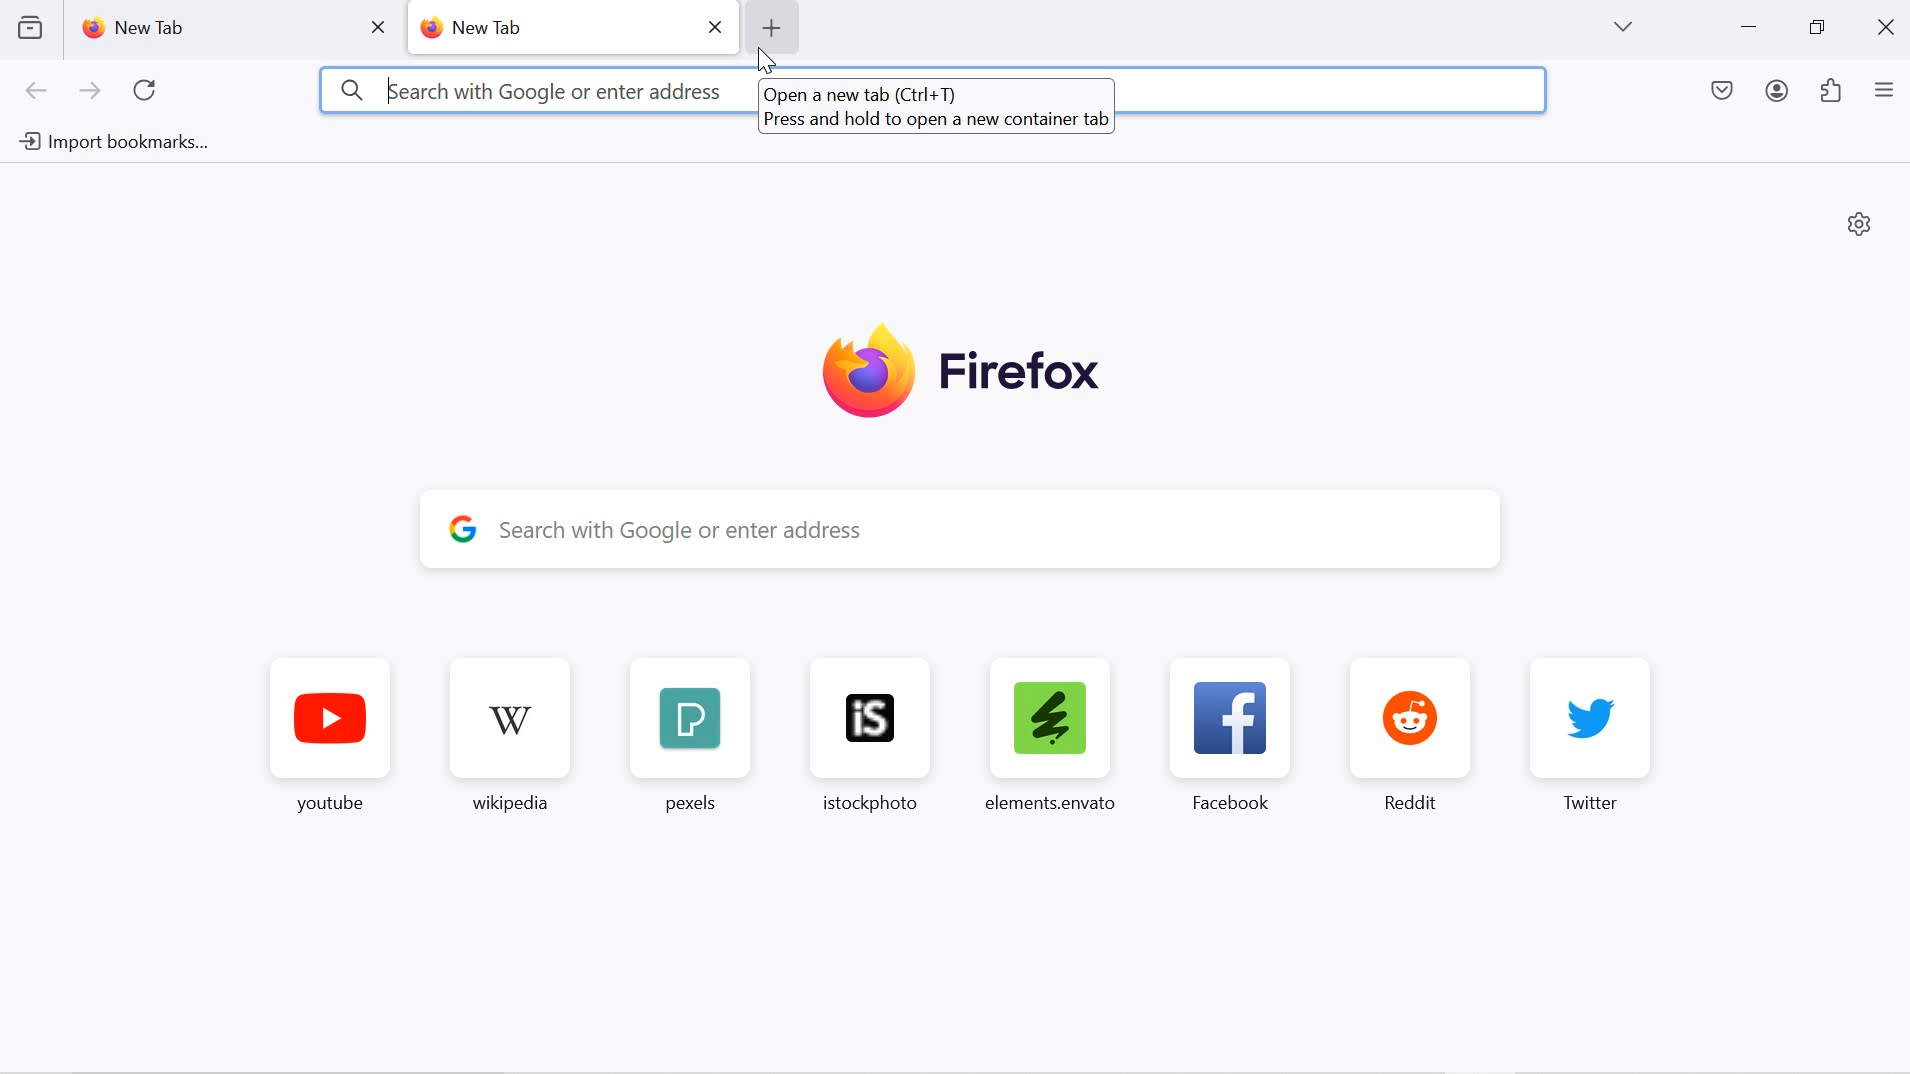 The width and height of the screenshot is (1910, 1074). I want to click on Firefox logo, so click(961, 374).